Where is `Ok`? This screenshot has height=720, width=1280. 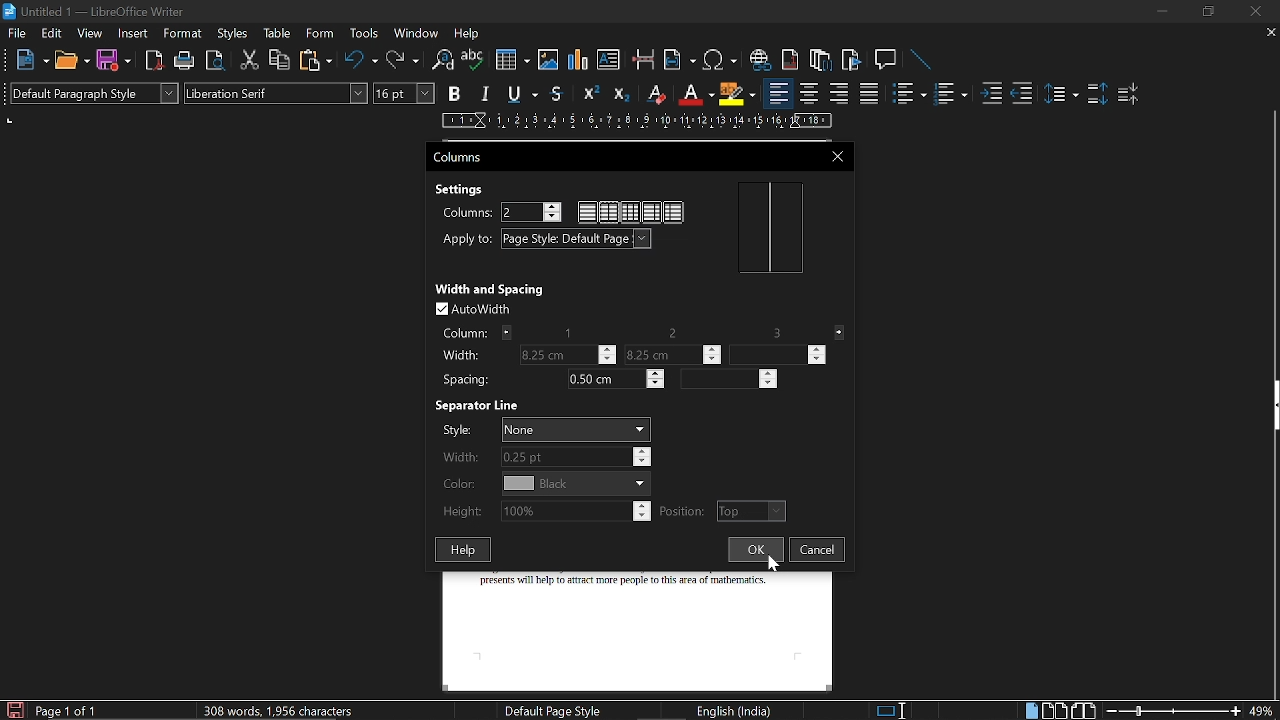 Ok is located at coordinates (757, 550).